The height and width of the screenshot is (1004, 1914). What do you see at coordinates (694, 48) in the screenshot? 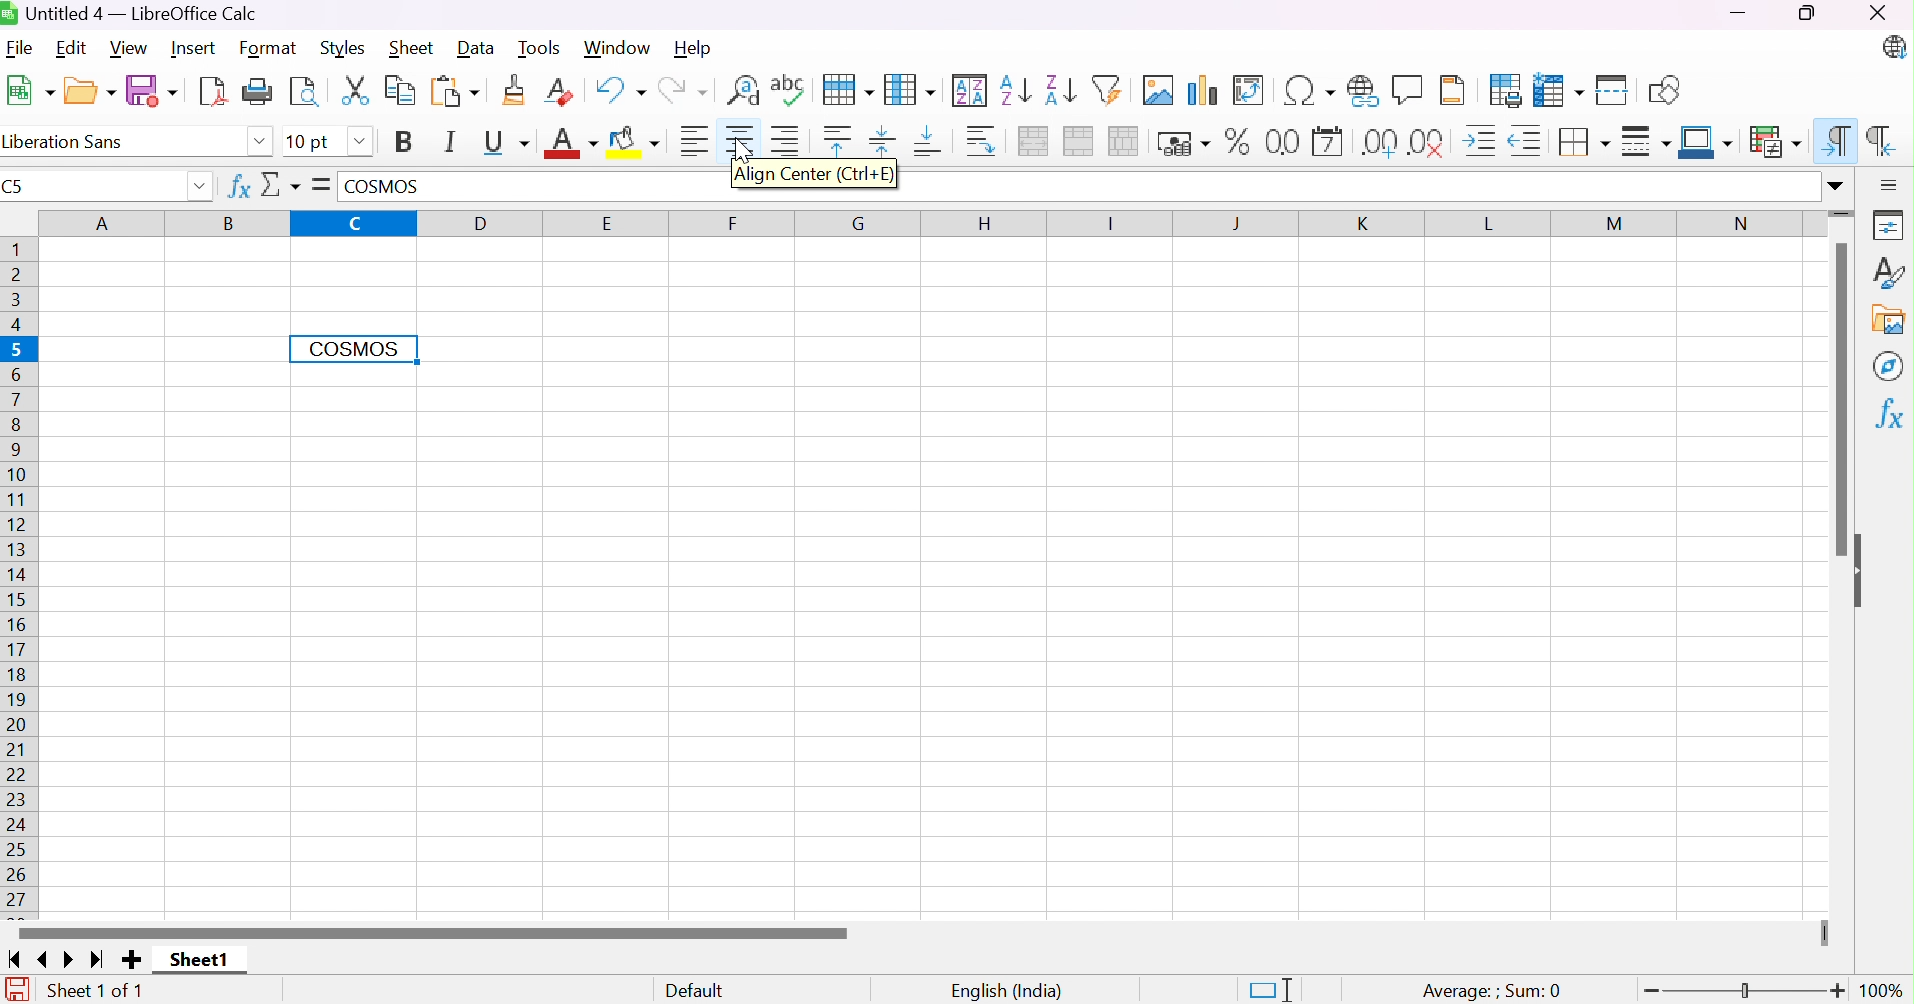
I see `Help` at bounding box center [694, 48].